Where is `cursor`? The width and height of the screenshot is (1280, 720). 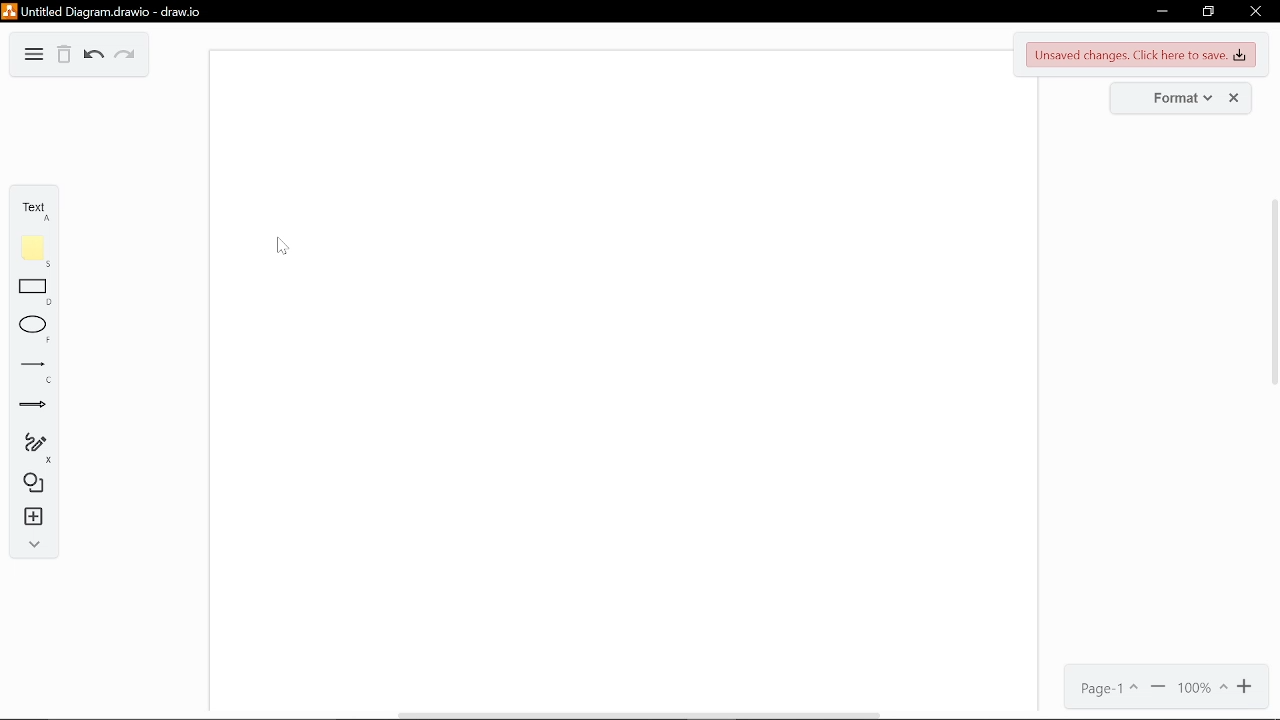
cursor is located at coordinates (283, 246).